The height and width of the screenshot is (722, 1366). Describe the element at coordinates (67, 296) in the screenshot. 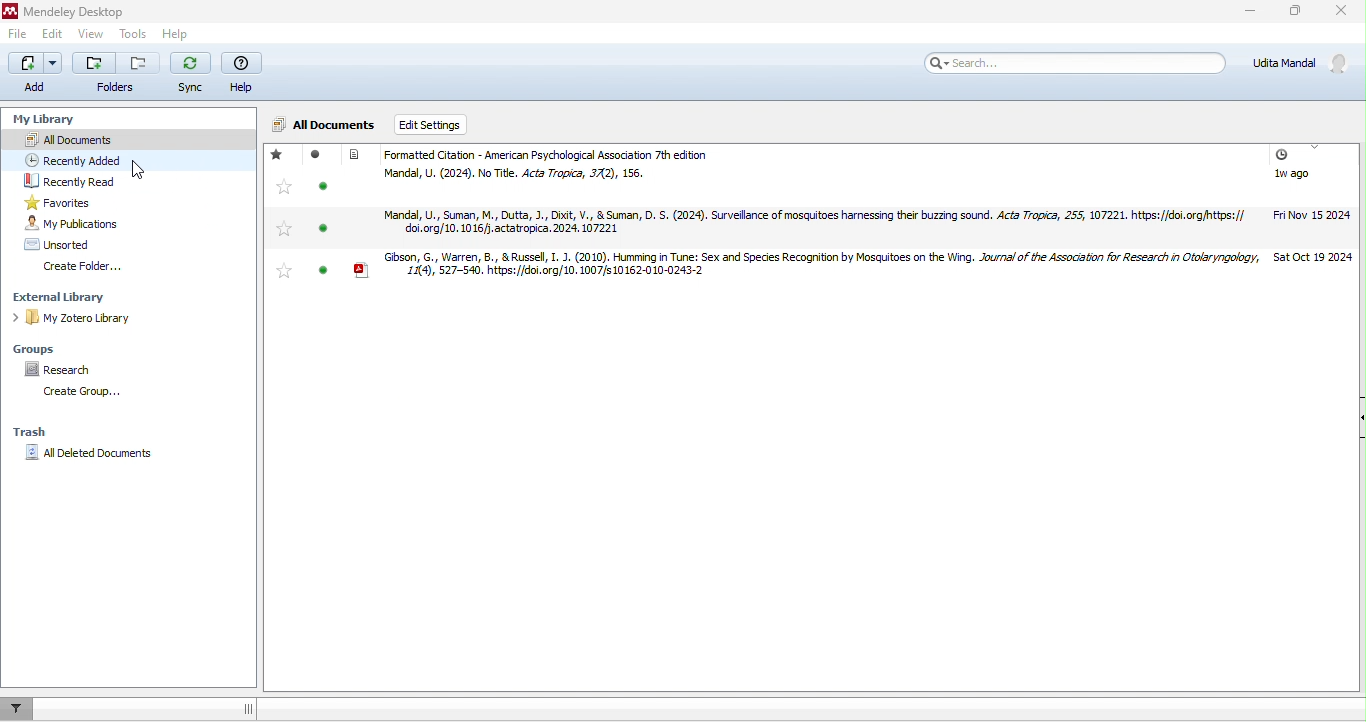

I see `external library` at that location.